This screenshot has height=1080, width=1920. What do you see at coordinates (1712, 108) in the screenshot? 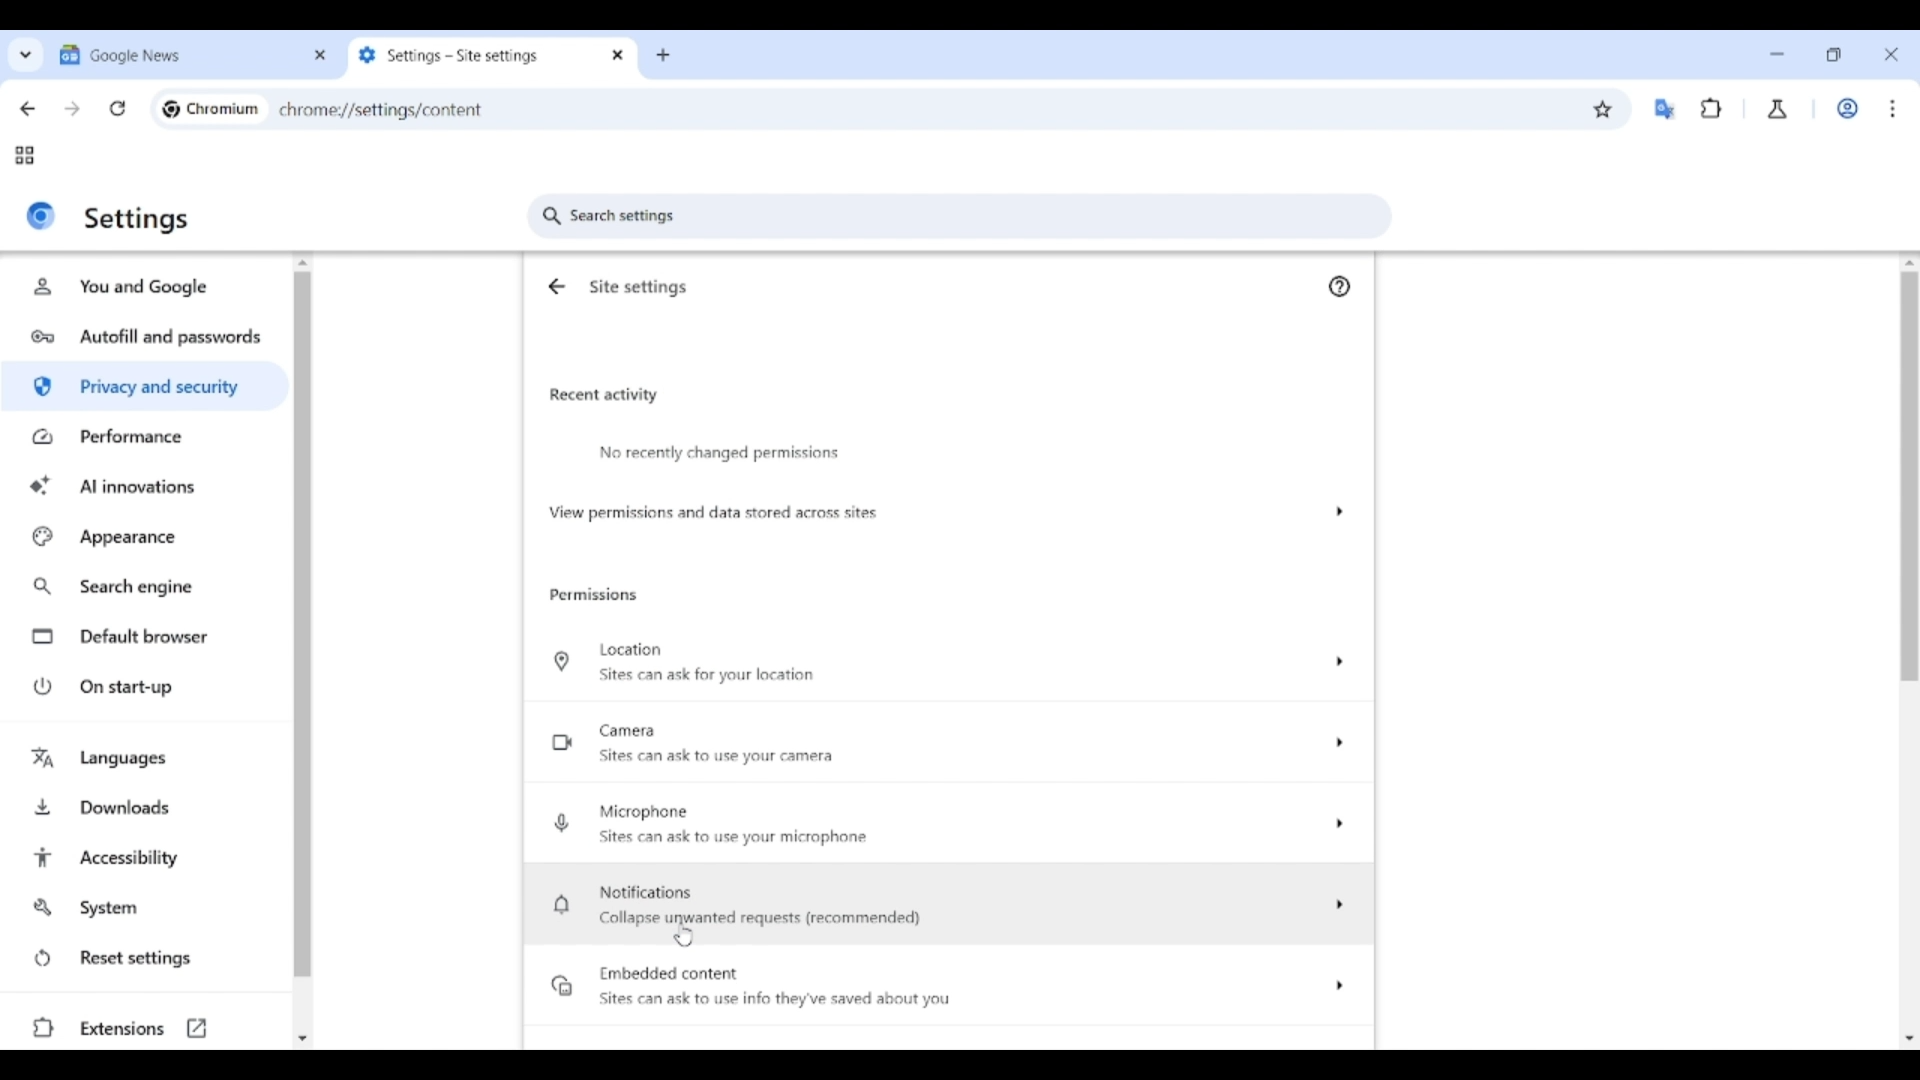
I see `Browser extensions` at bounding box center [1712, 108].